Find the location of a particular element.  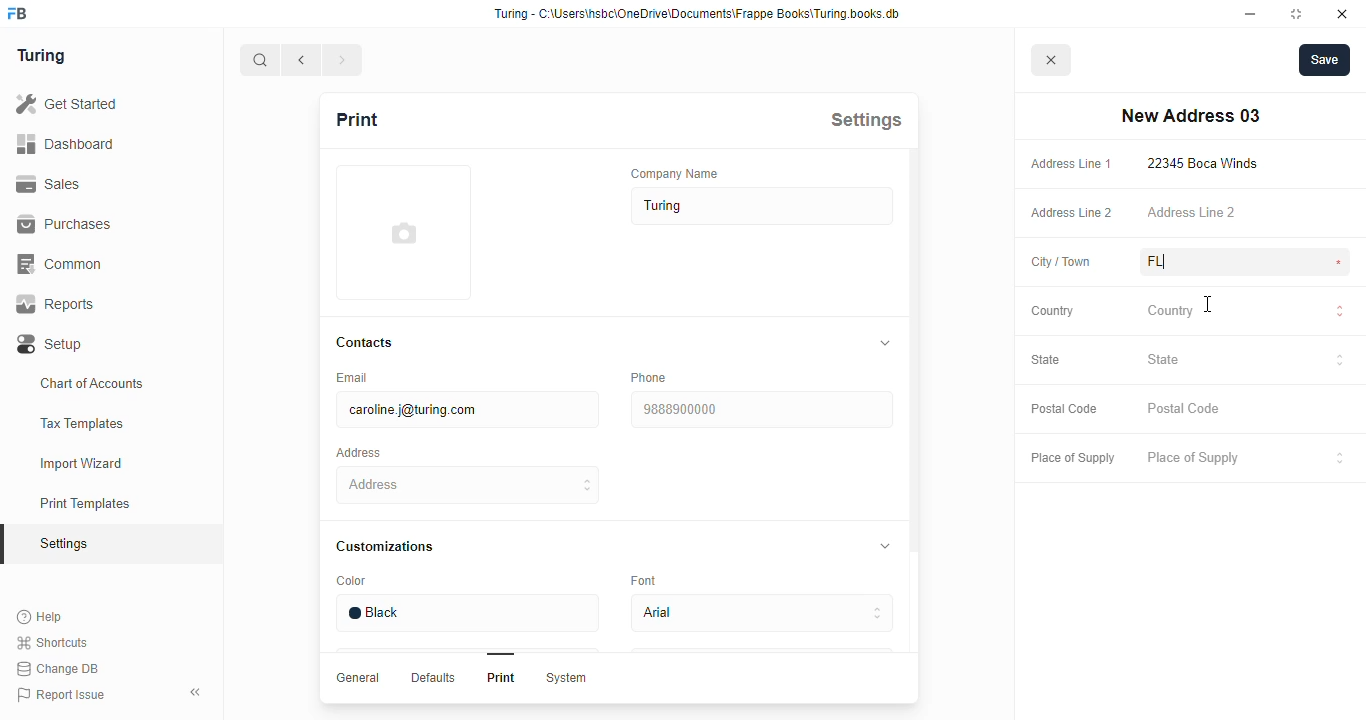

company name is located at coordinates (675, 173).